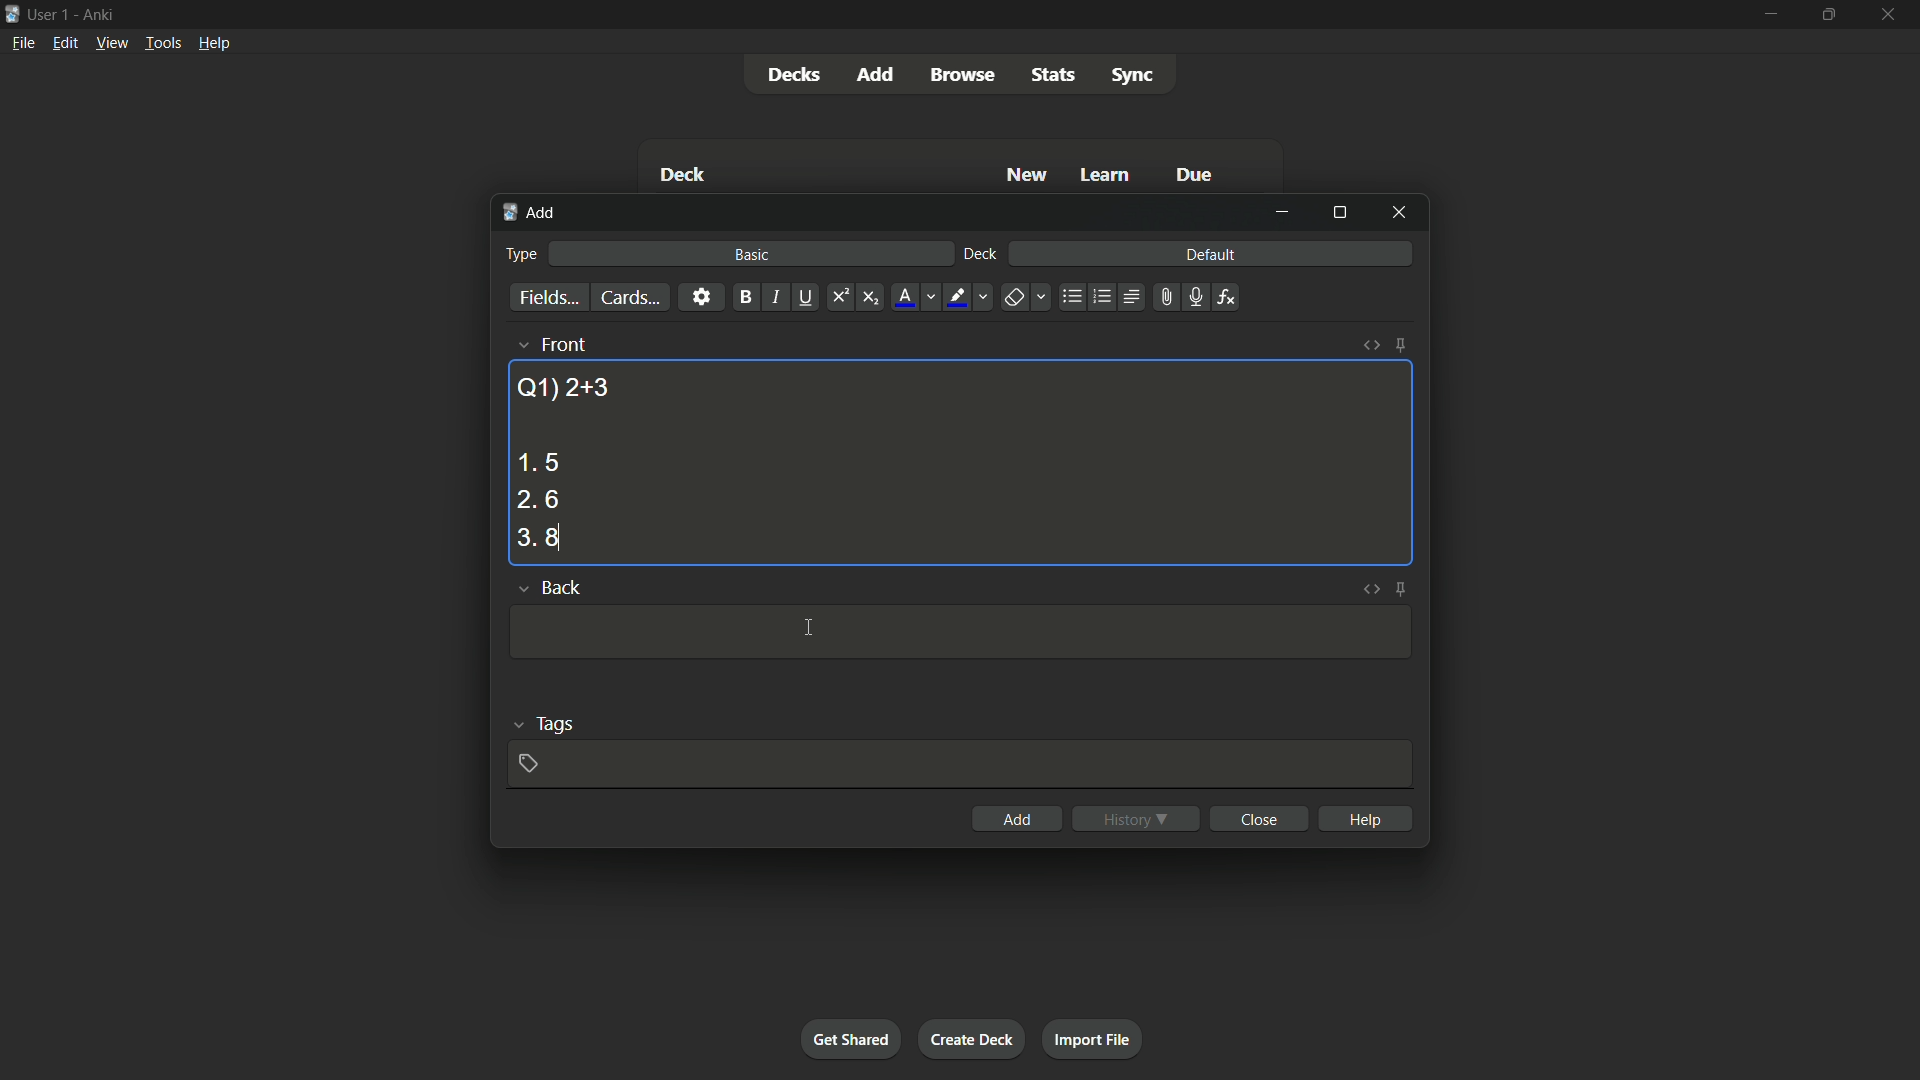  What do you see at coordinates (1133, 76) in the screenshot?
I see `sync` at bounding box center [1133, 76].